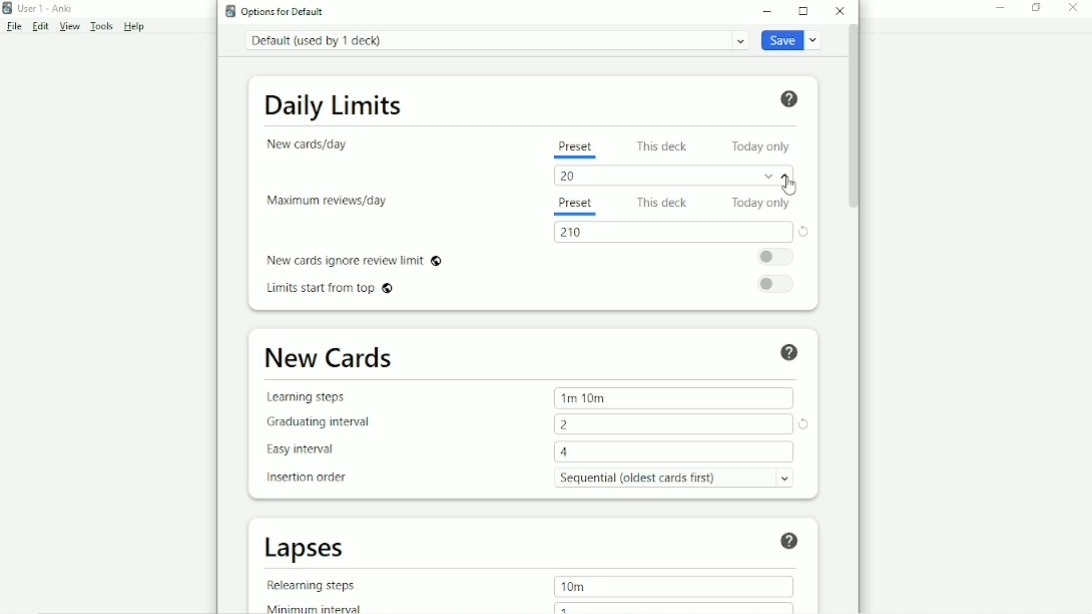  What do you see at coordinates (102, 26) in the screenshot?
I see `Tools` at bounding box center [102, 26].